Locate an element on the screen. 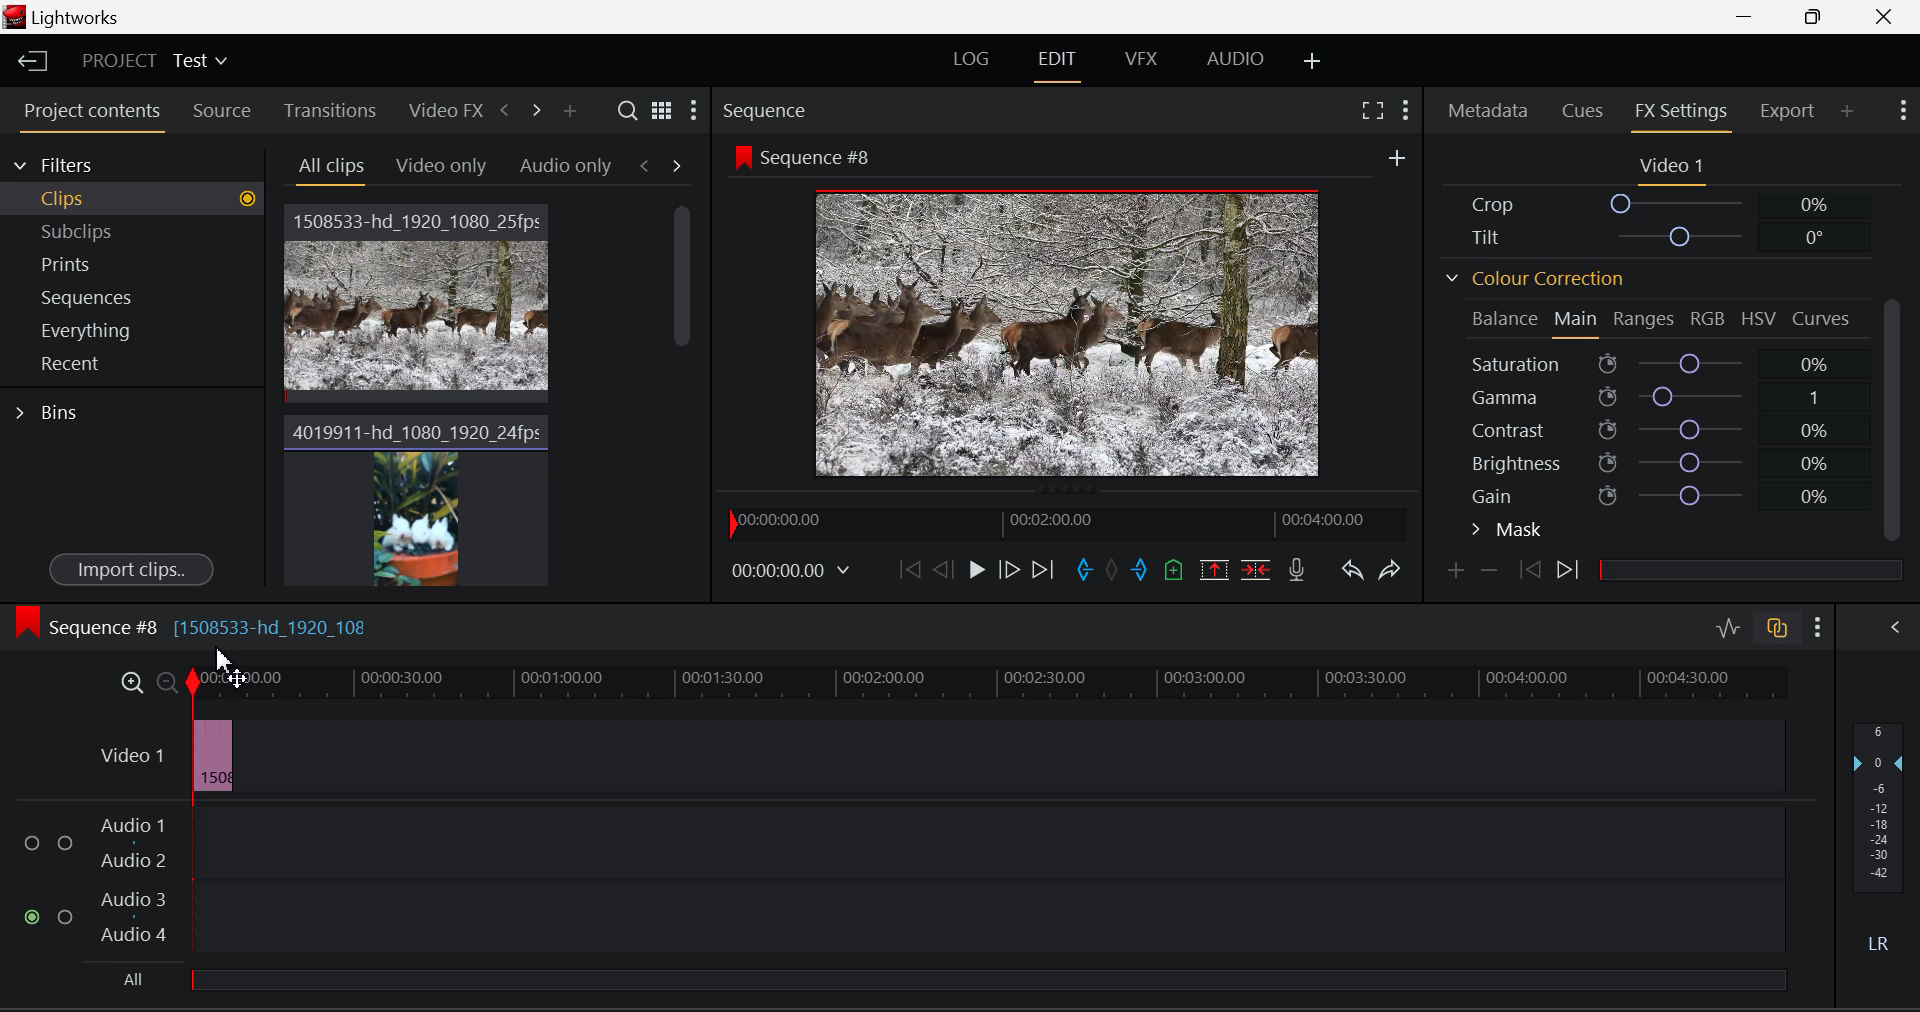 The width and height of the screenshot is (1920, 1012). Source Tab is located at coordinates (221, 110).